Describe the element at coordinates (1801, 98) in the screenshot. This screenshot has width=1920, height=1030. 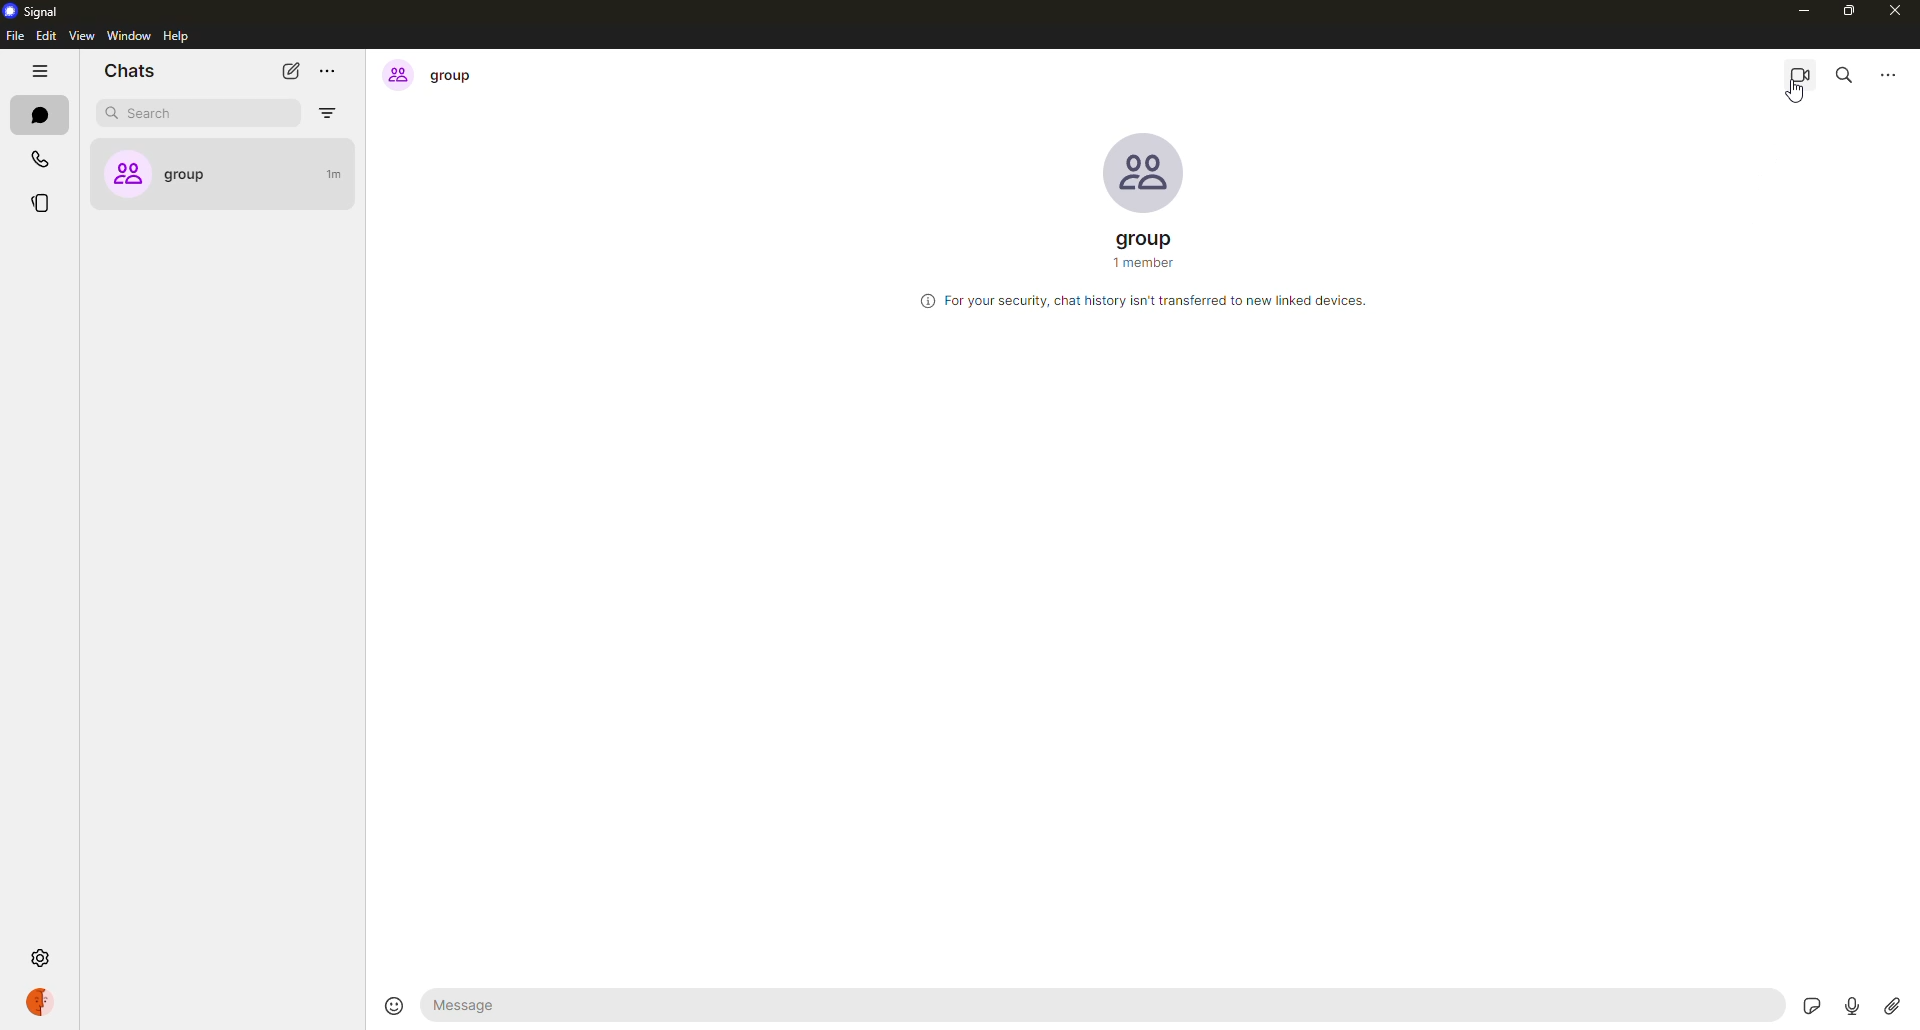
I see `cursor` at that location.